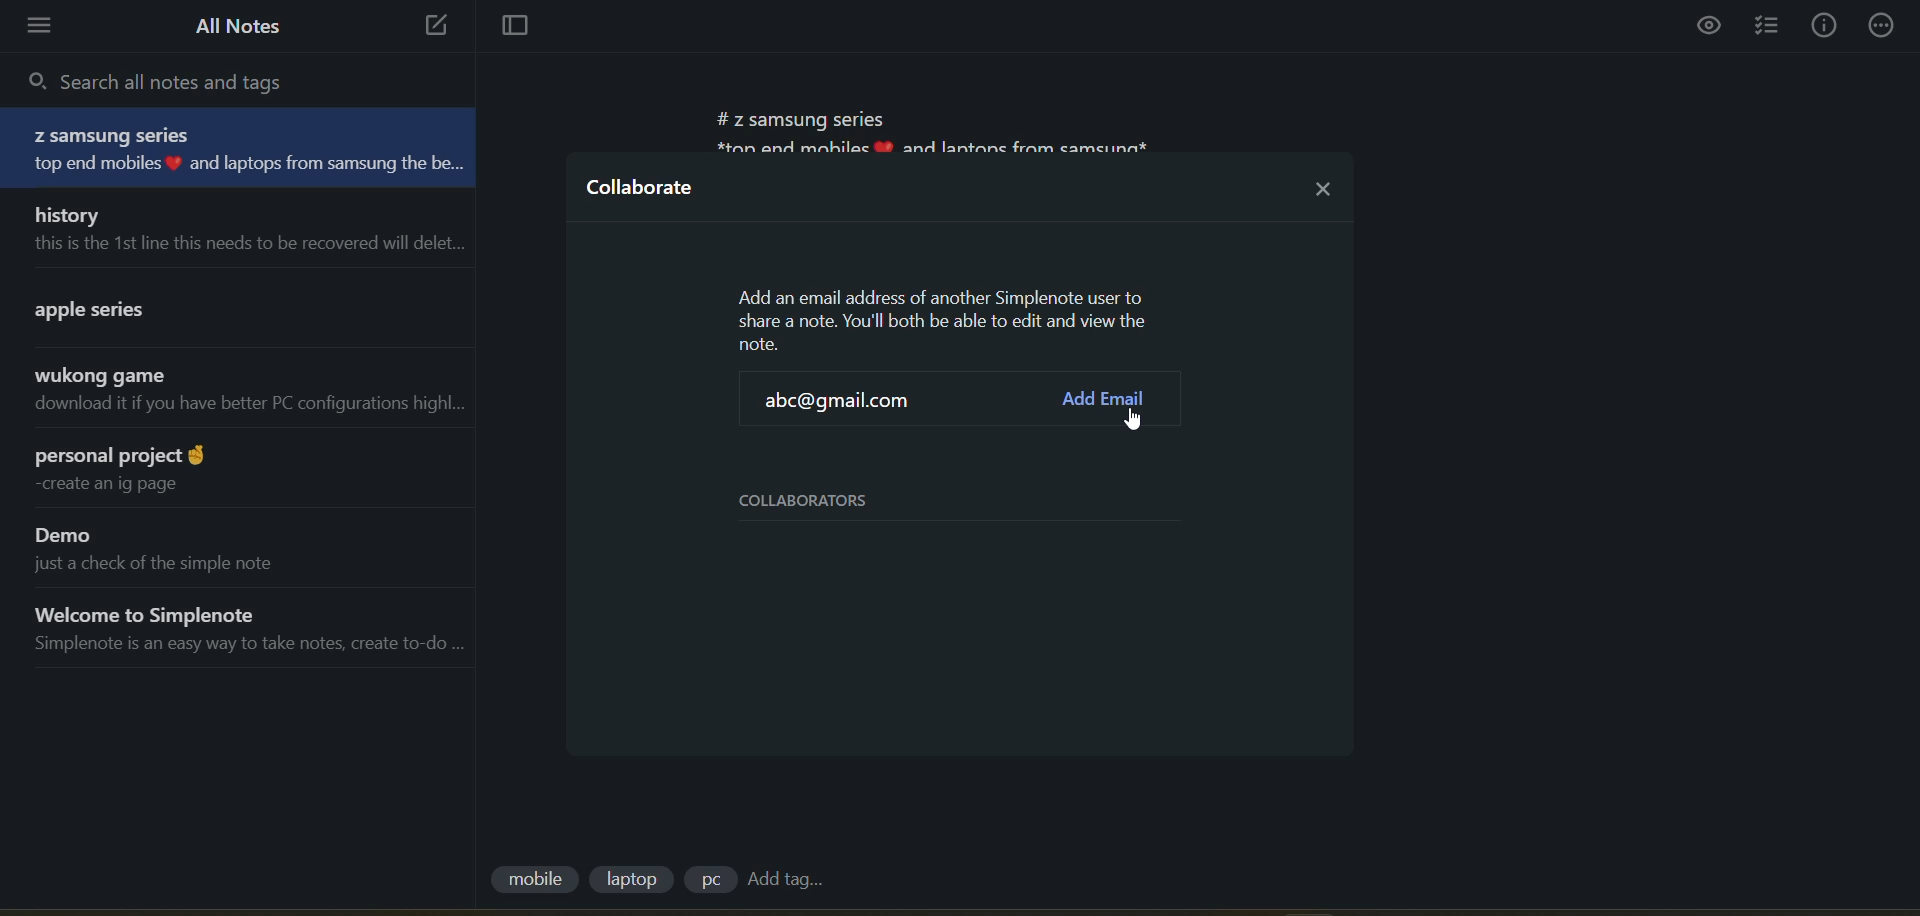 The image size is (1920, 916). What do you see at coordinates (239, 26) in the screenshot?
I see `all notes` at bounding box center [239, 26].